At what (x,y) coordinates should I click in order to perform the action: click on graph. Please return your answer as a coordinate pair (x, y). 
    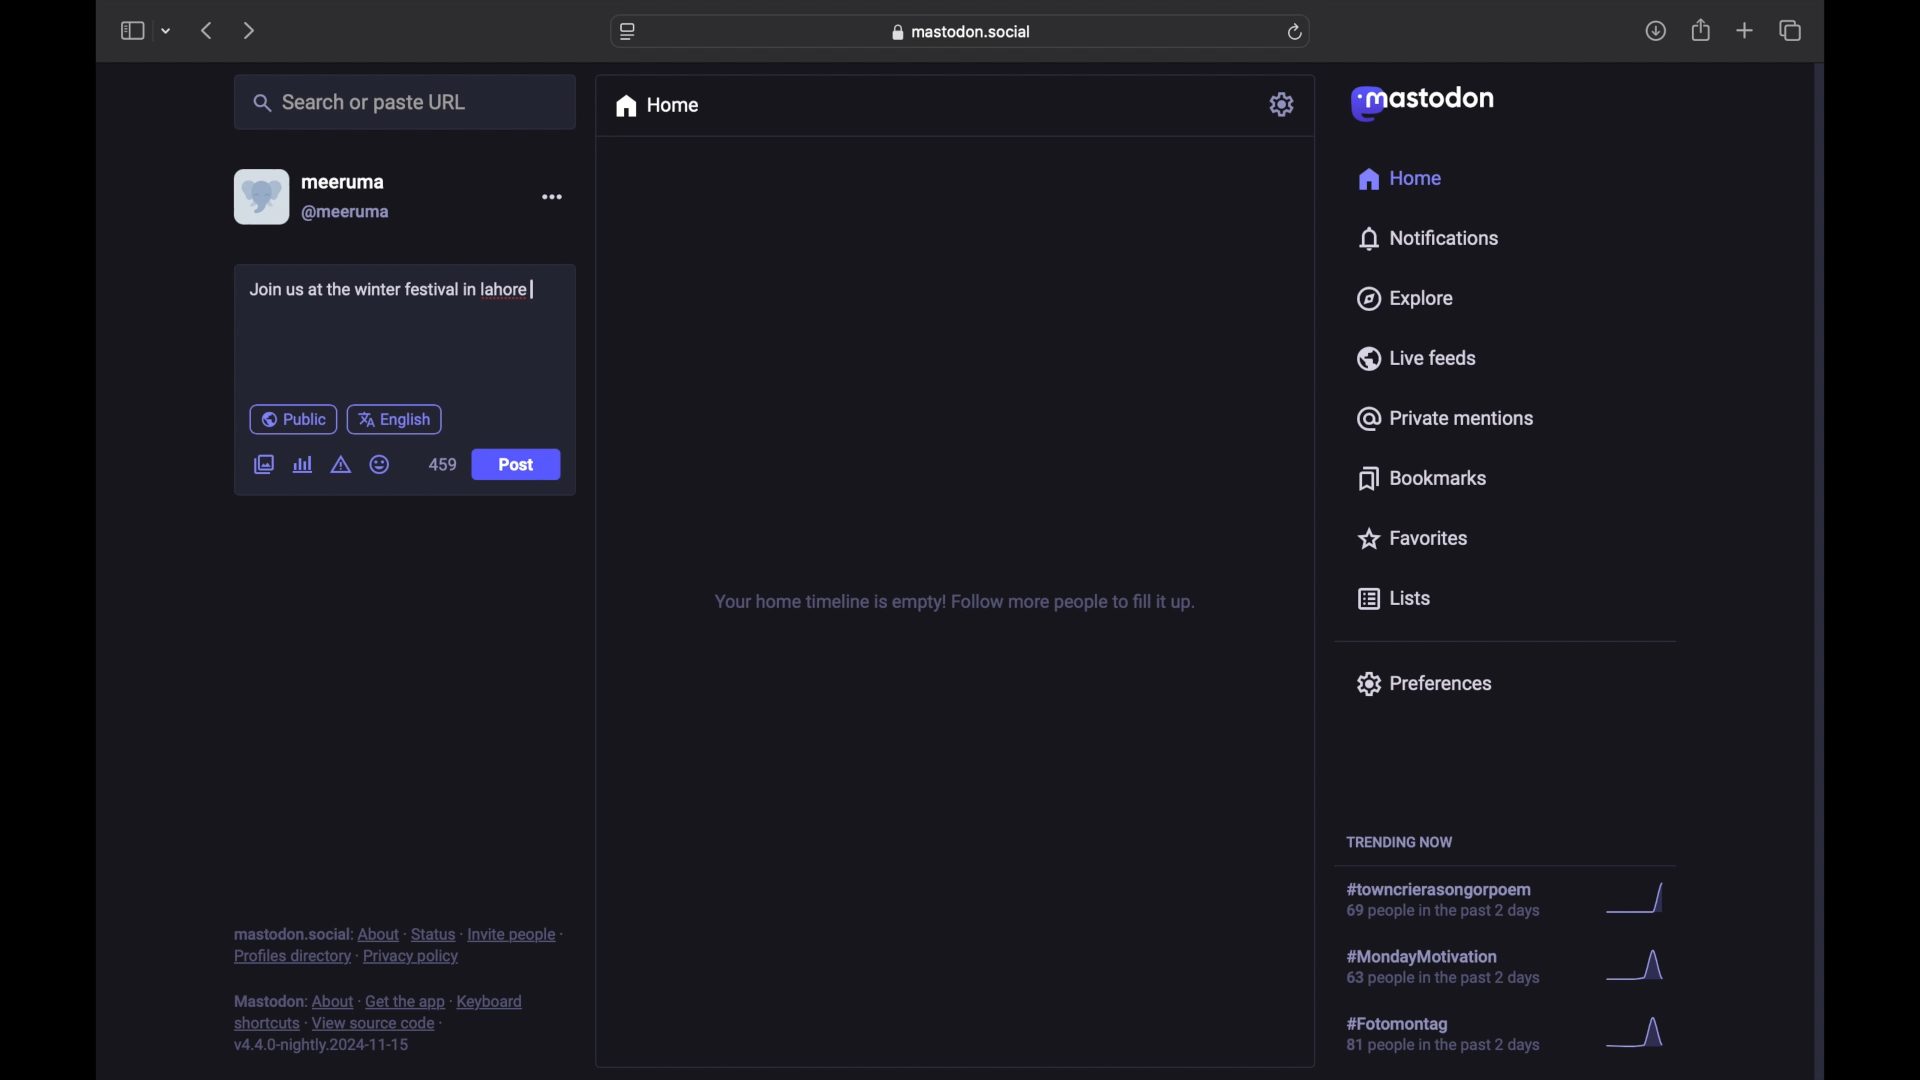
    Looking at the image, I should click on (1642, 1034).